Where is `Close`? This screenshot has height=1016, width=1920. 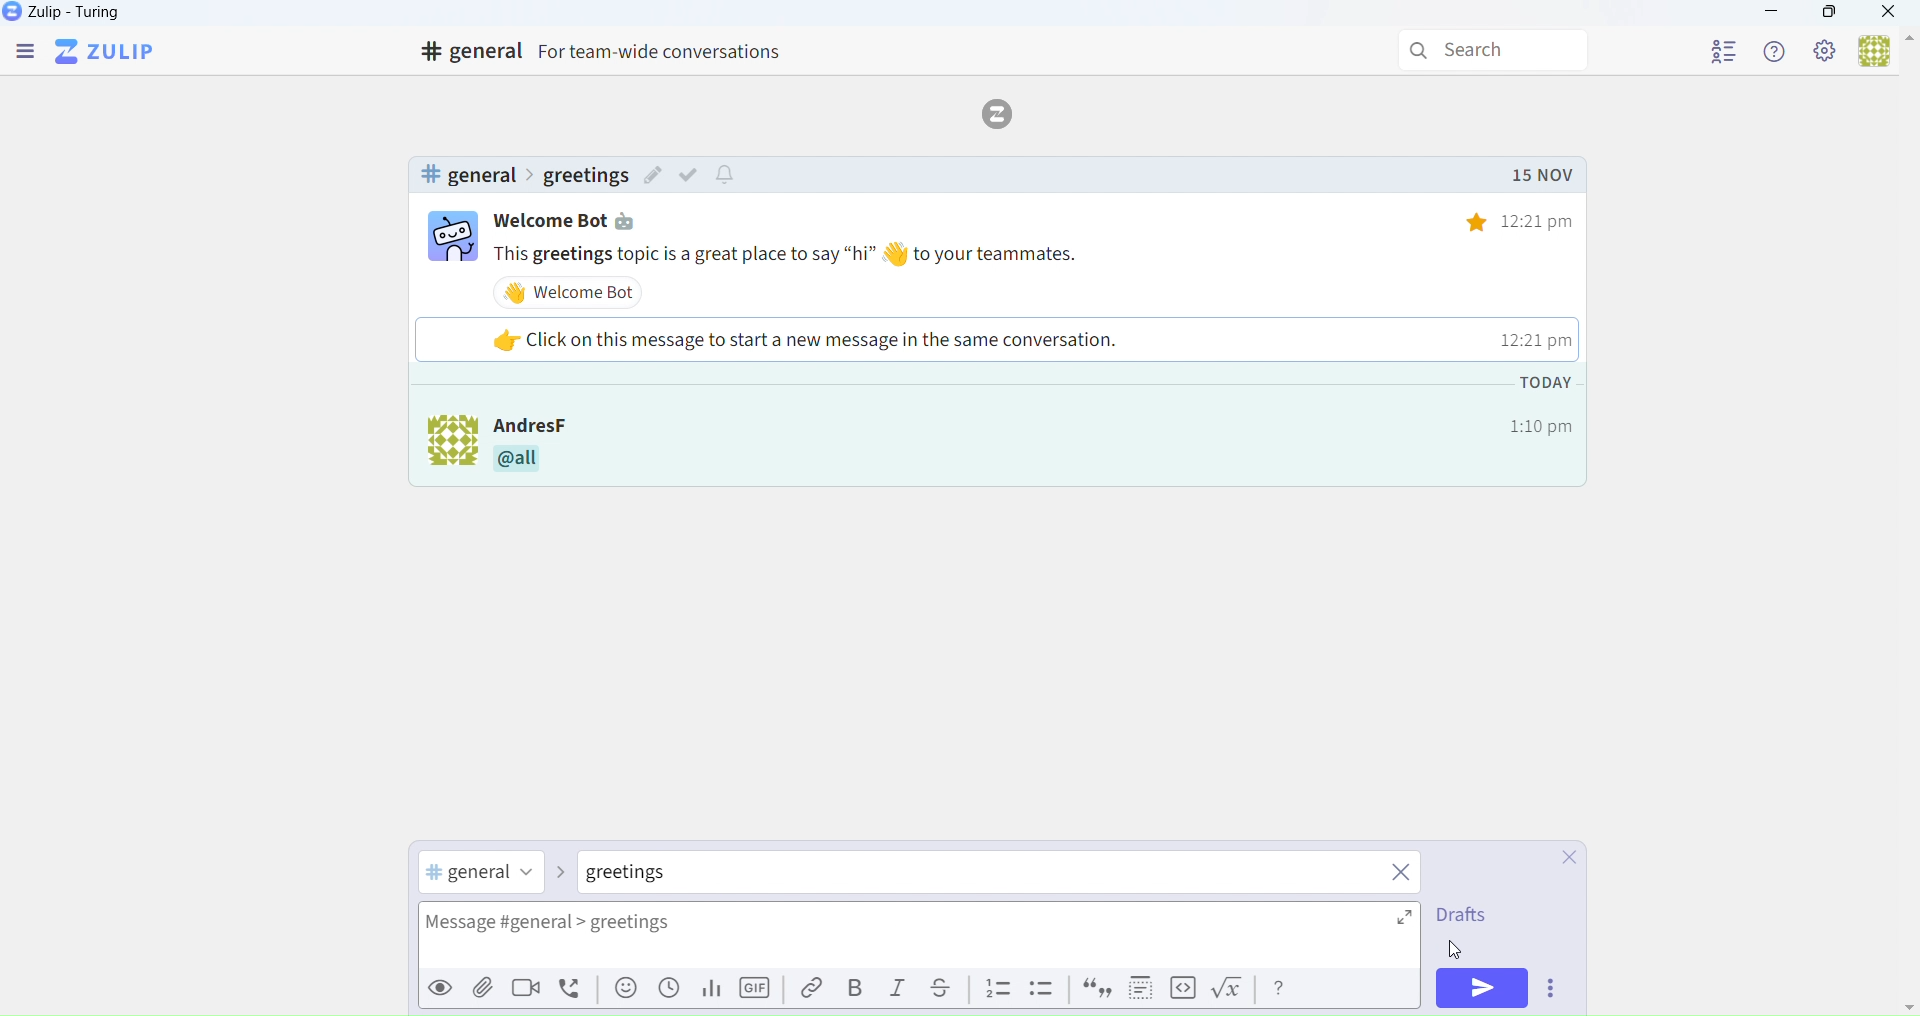 Close is located at coordinates (1890, 14).